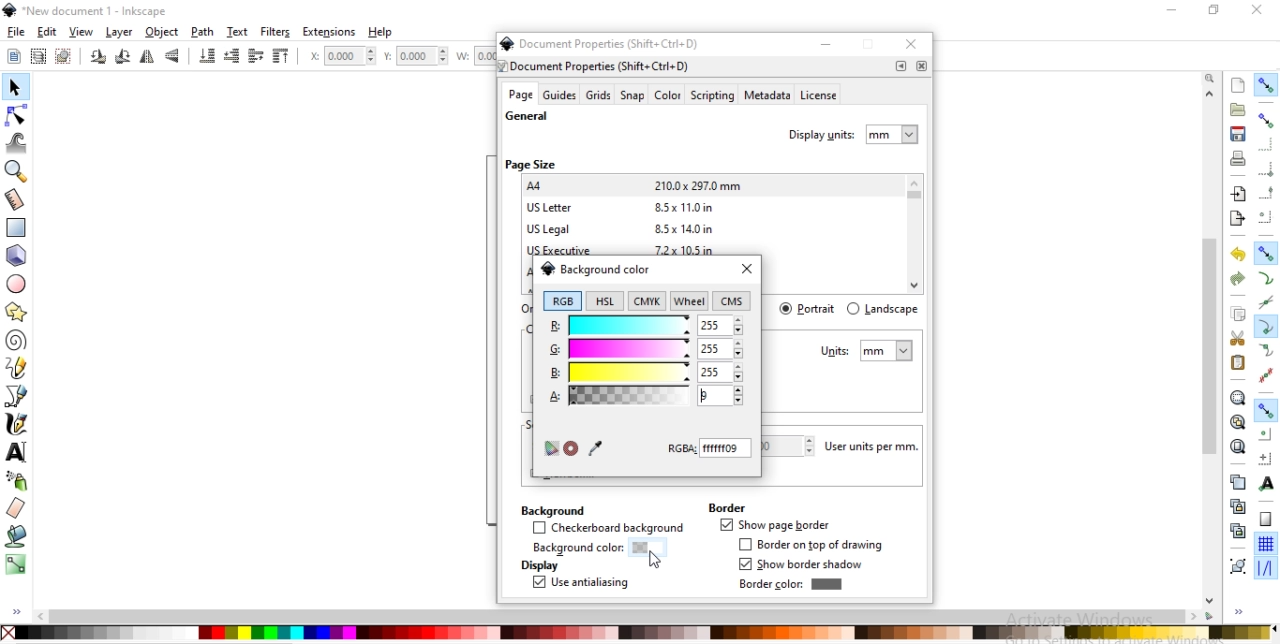  What do you see at coordinates (254, 57) in the screenshot?
I see `raise selection one step` at bounding box center [254, 57].